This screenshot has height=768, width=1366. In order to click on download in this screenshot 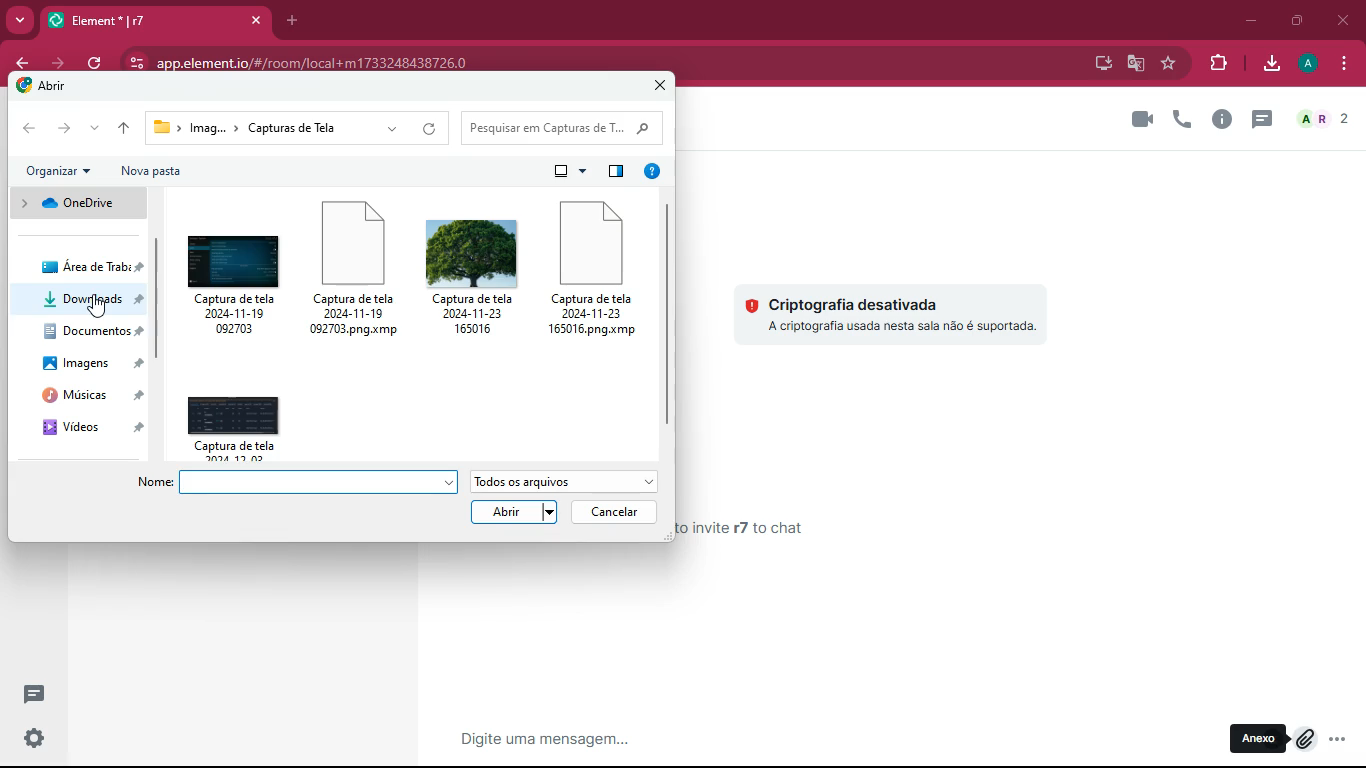, I will do `click(1272, 65)`.